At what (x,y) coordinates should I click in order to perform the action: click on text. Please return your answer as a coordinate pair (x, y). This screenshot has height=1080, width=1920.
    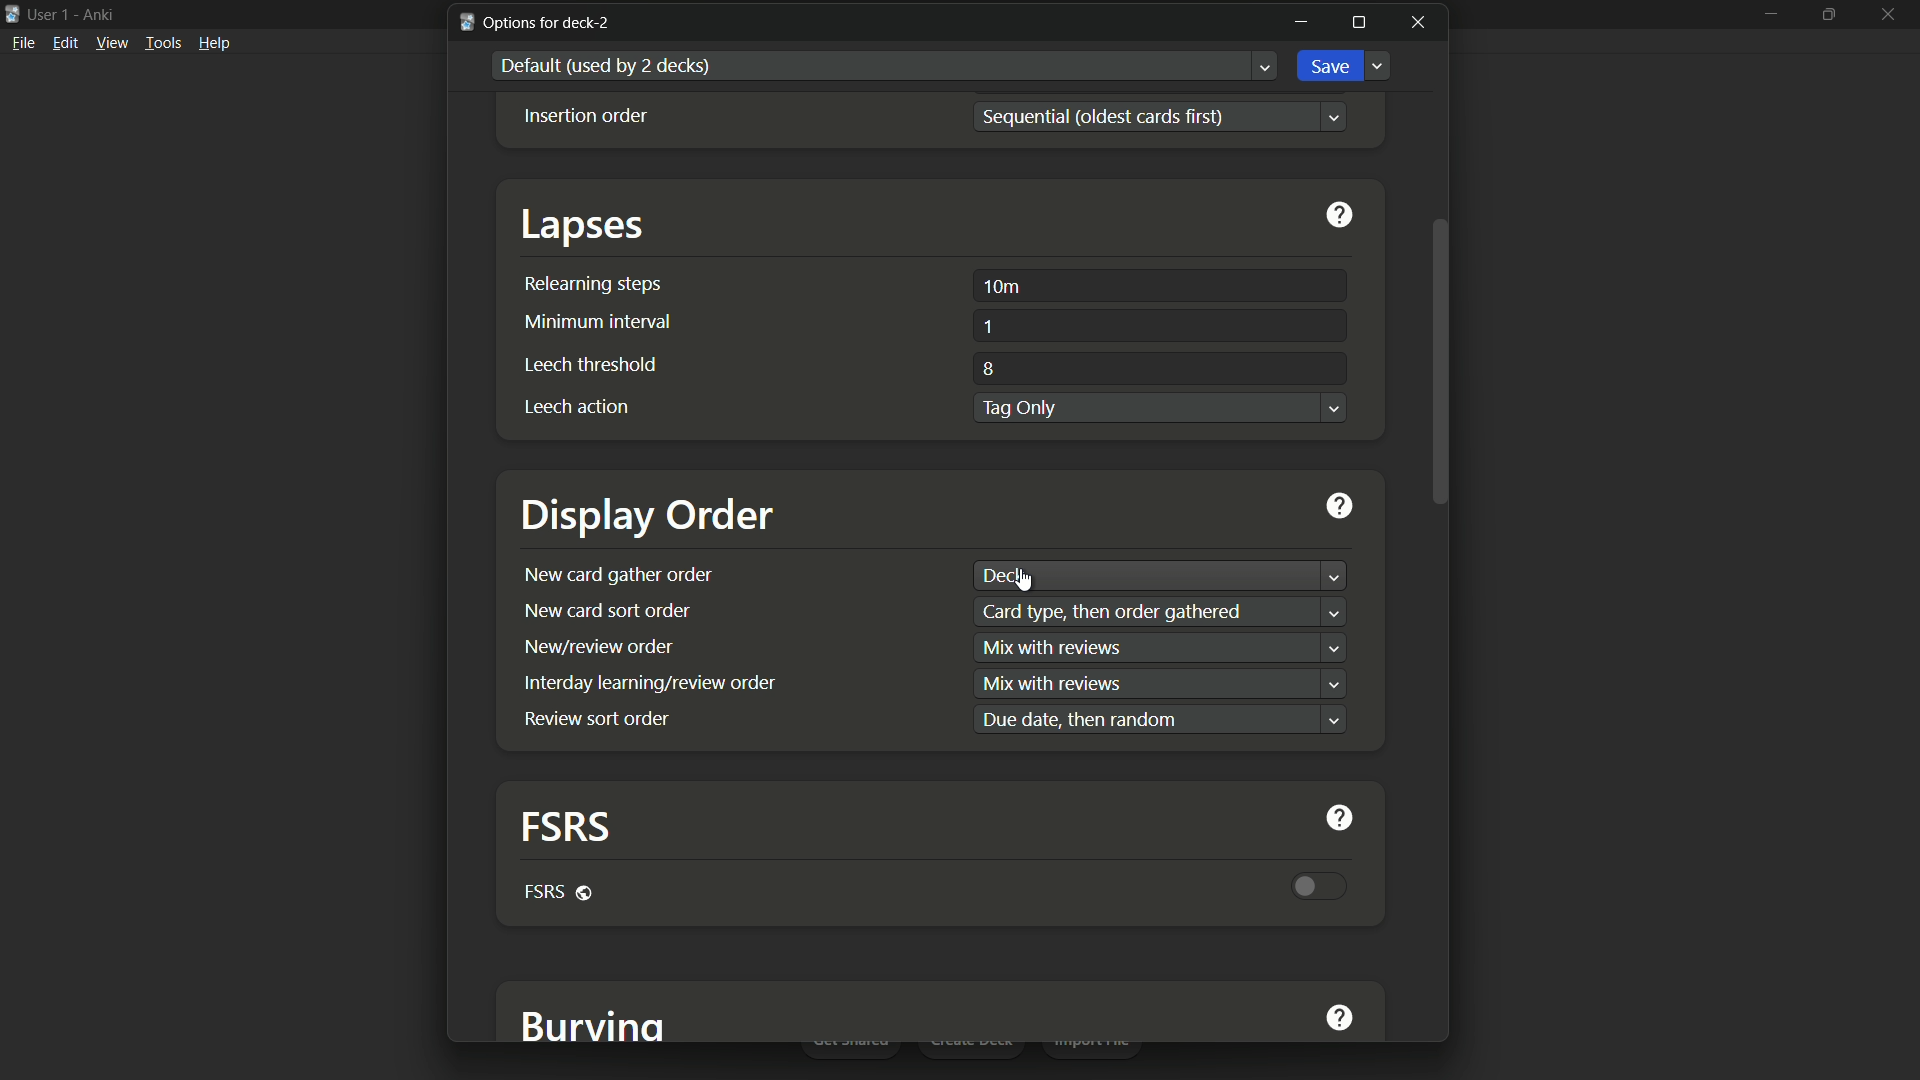
    Looking at the image, I should click on (1049, 649).